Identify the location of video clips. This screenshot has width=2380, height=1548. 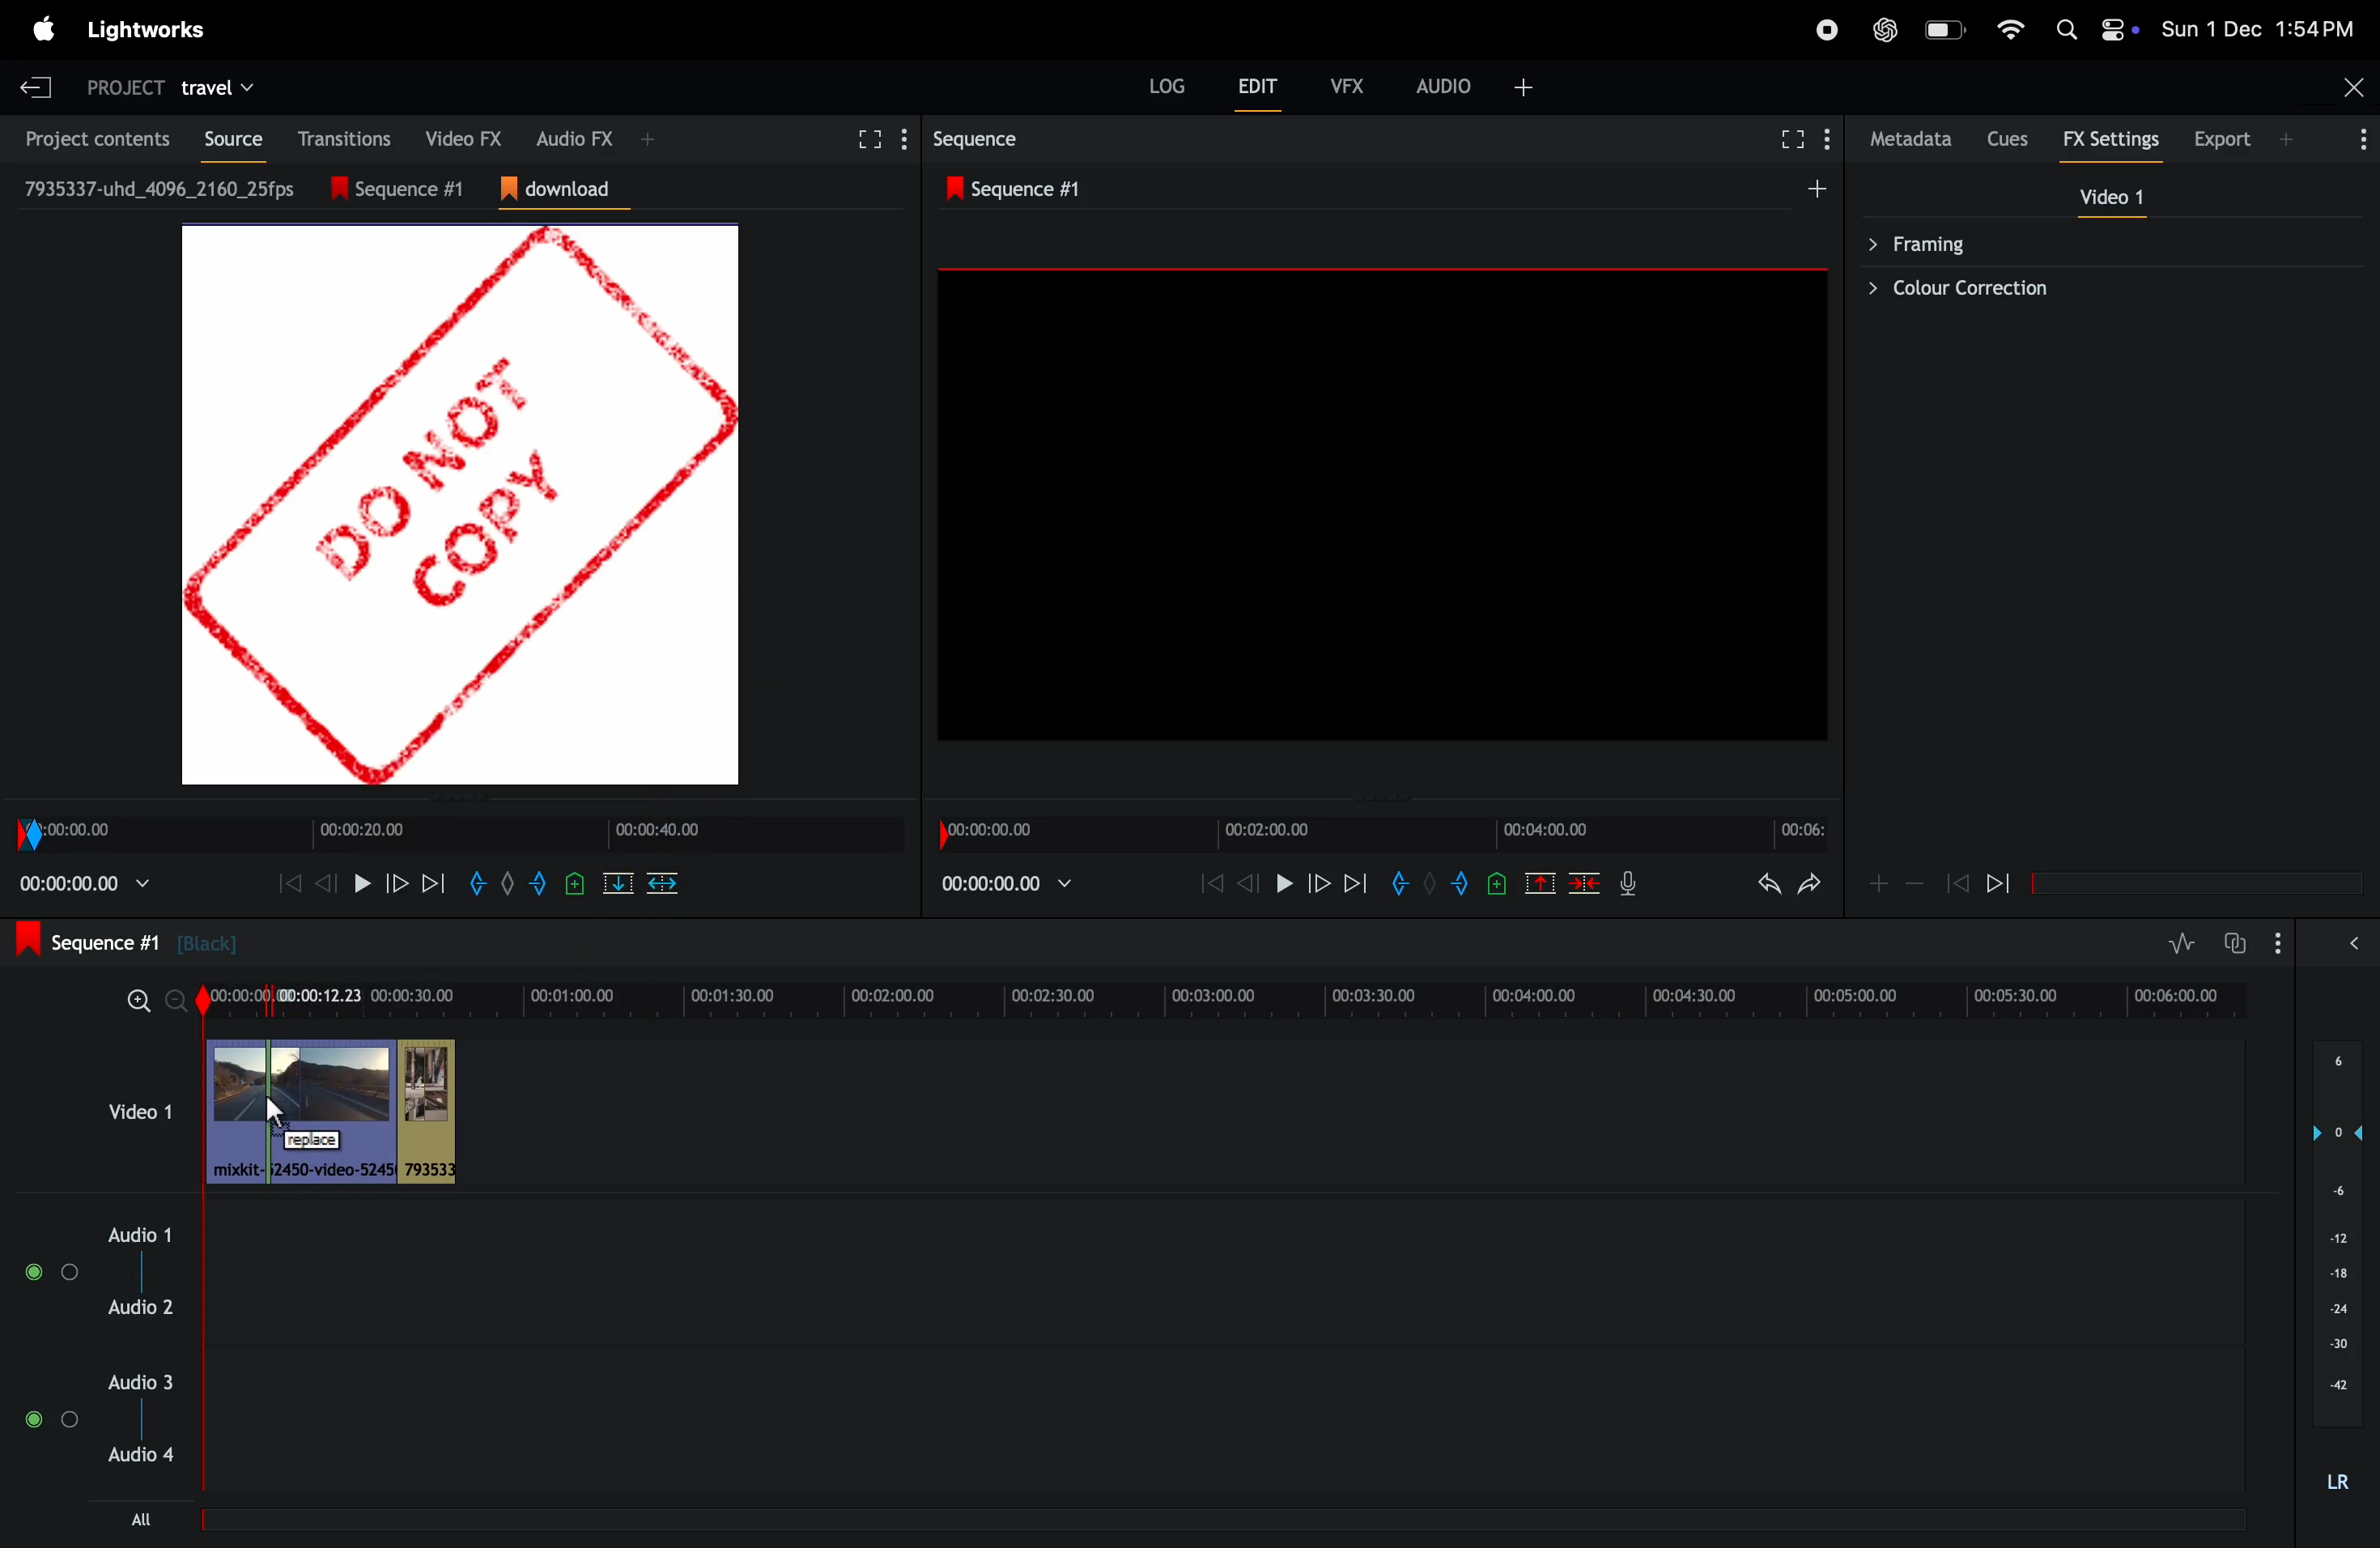
(337, 1111).